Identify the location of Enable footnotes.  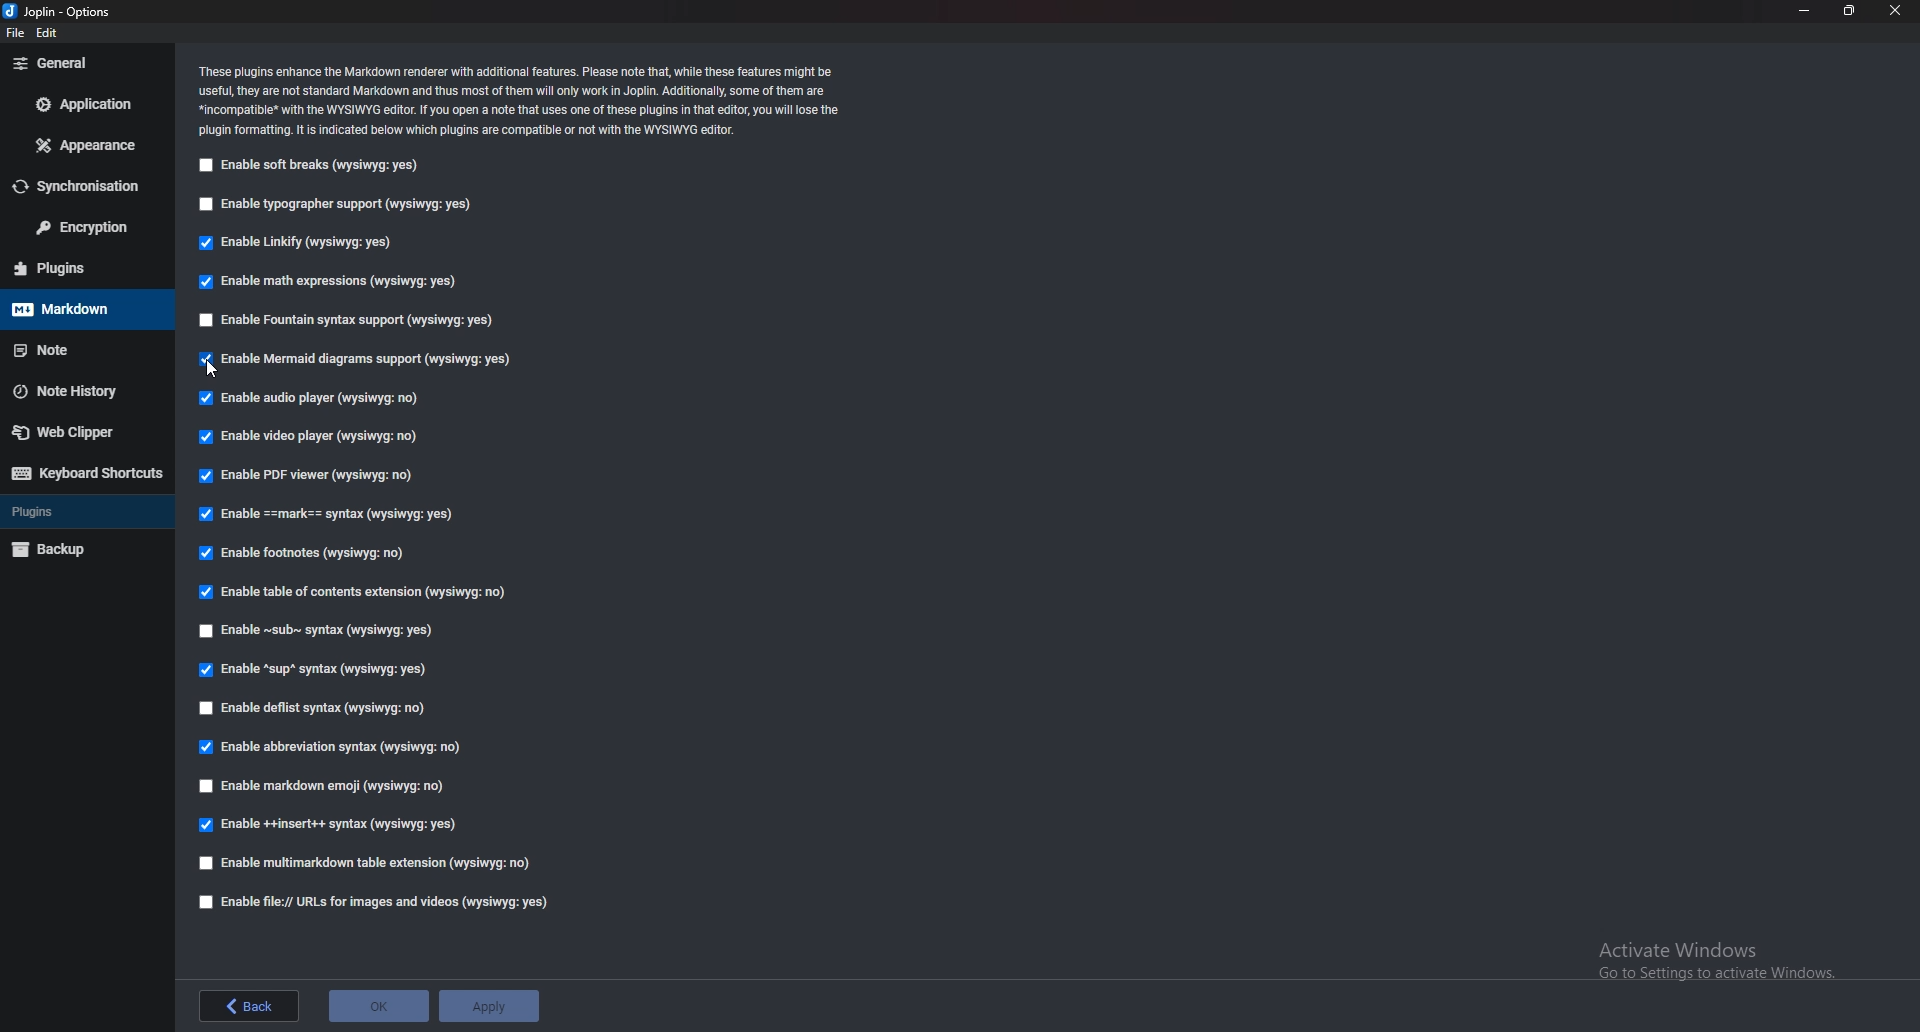
(311, 551).